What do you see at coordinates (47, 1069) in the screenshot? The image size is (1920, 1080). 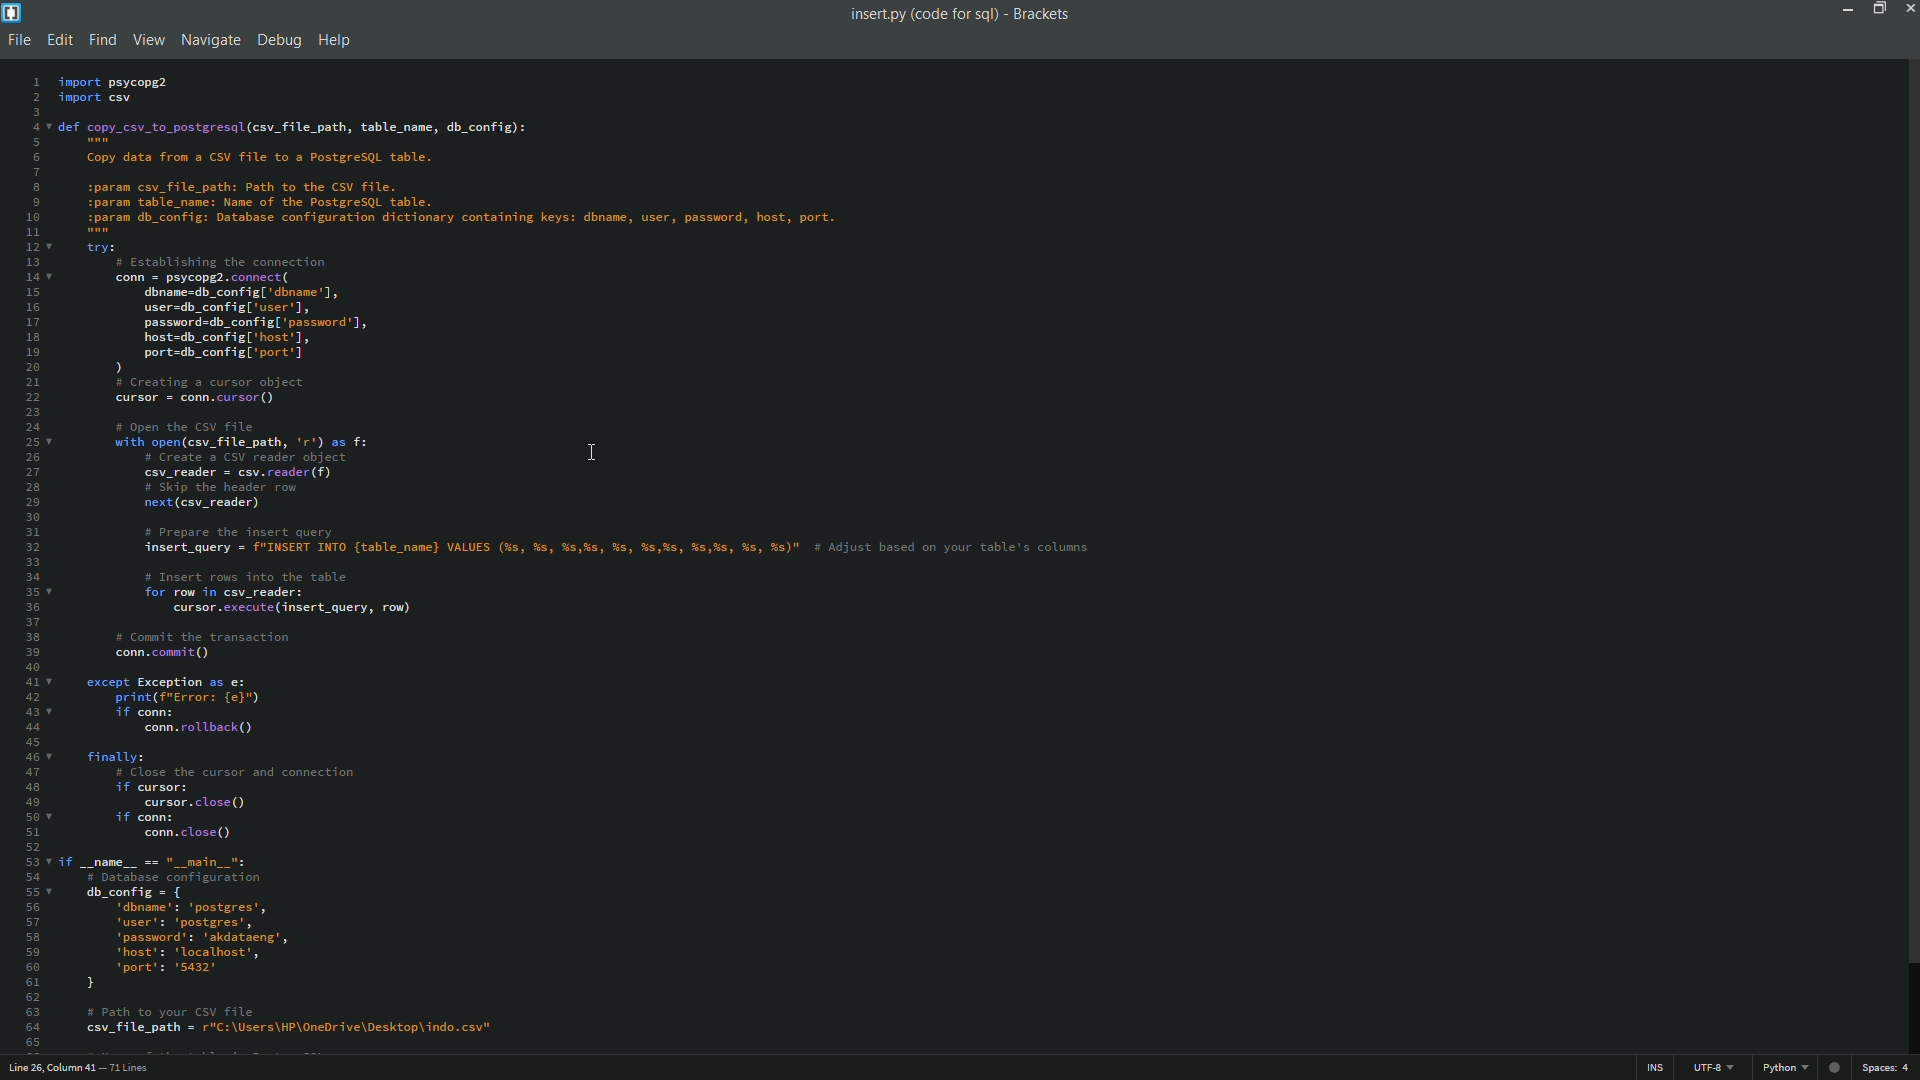 I see `cursor position` at bounding box center [47, 1069].